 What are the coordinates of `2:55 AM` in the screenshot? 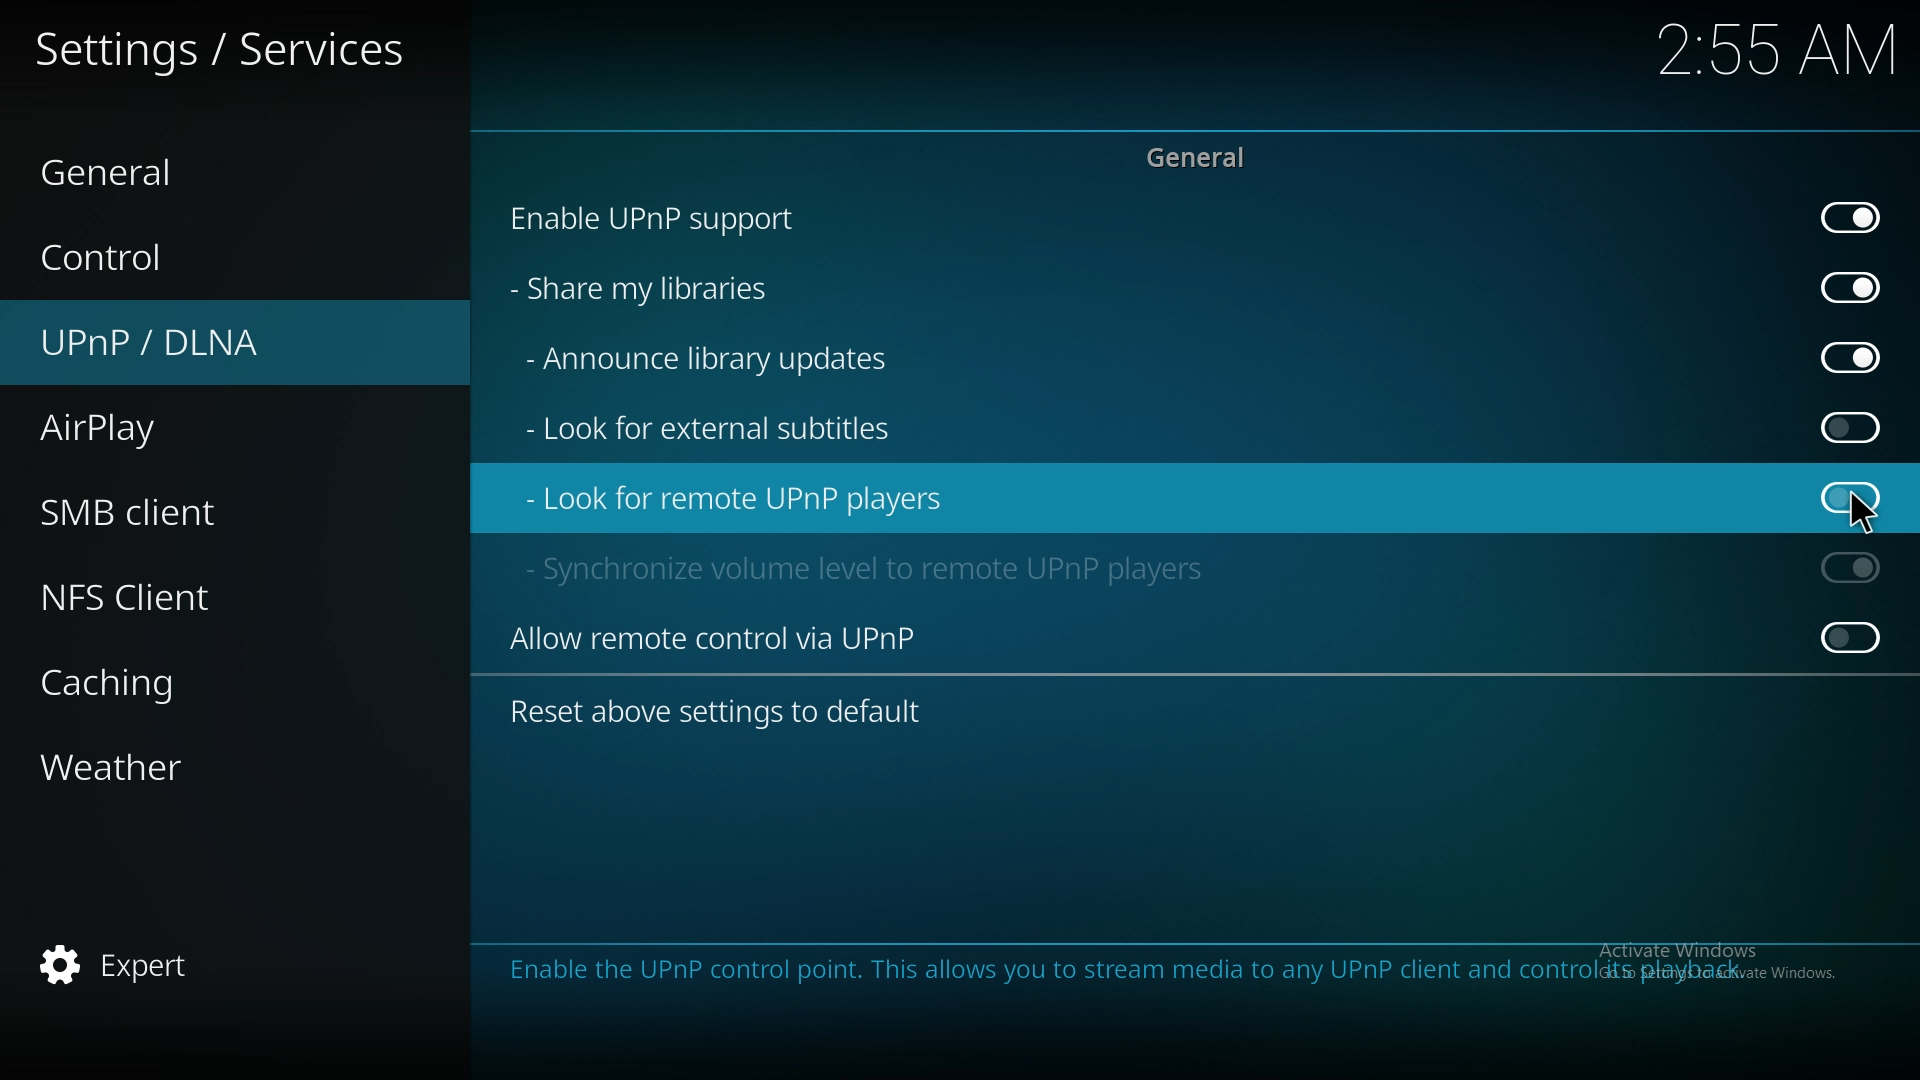 It's located at (1772, 57).